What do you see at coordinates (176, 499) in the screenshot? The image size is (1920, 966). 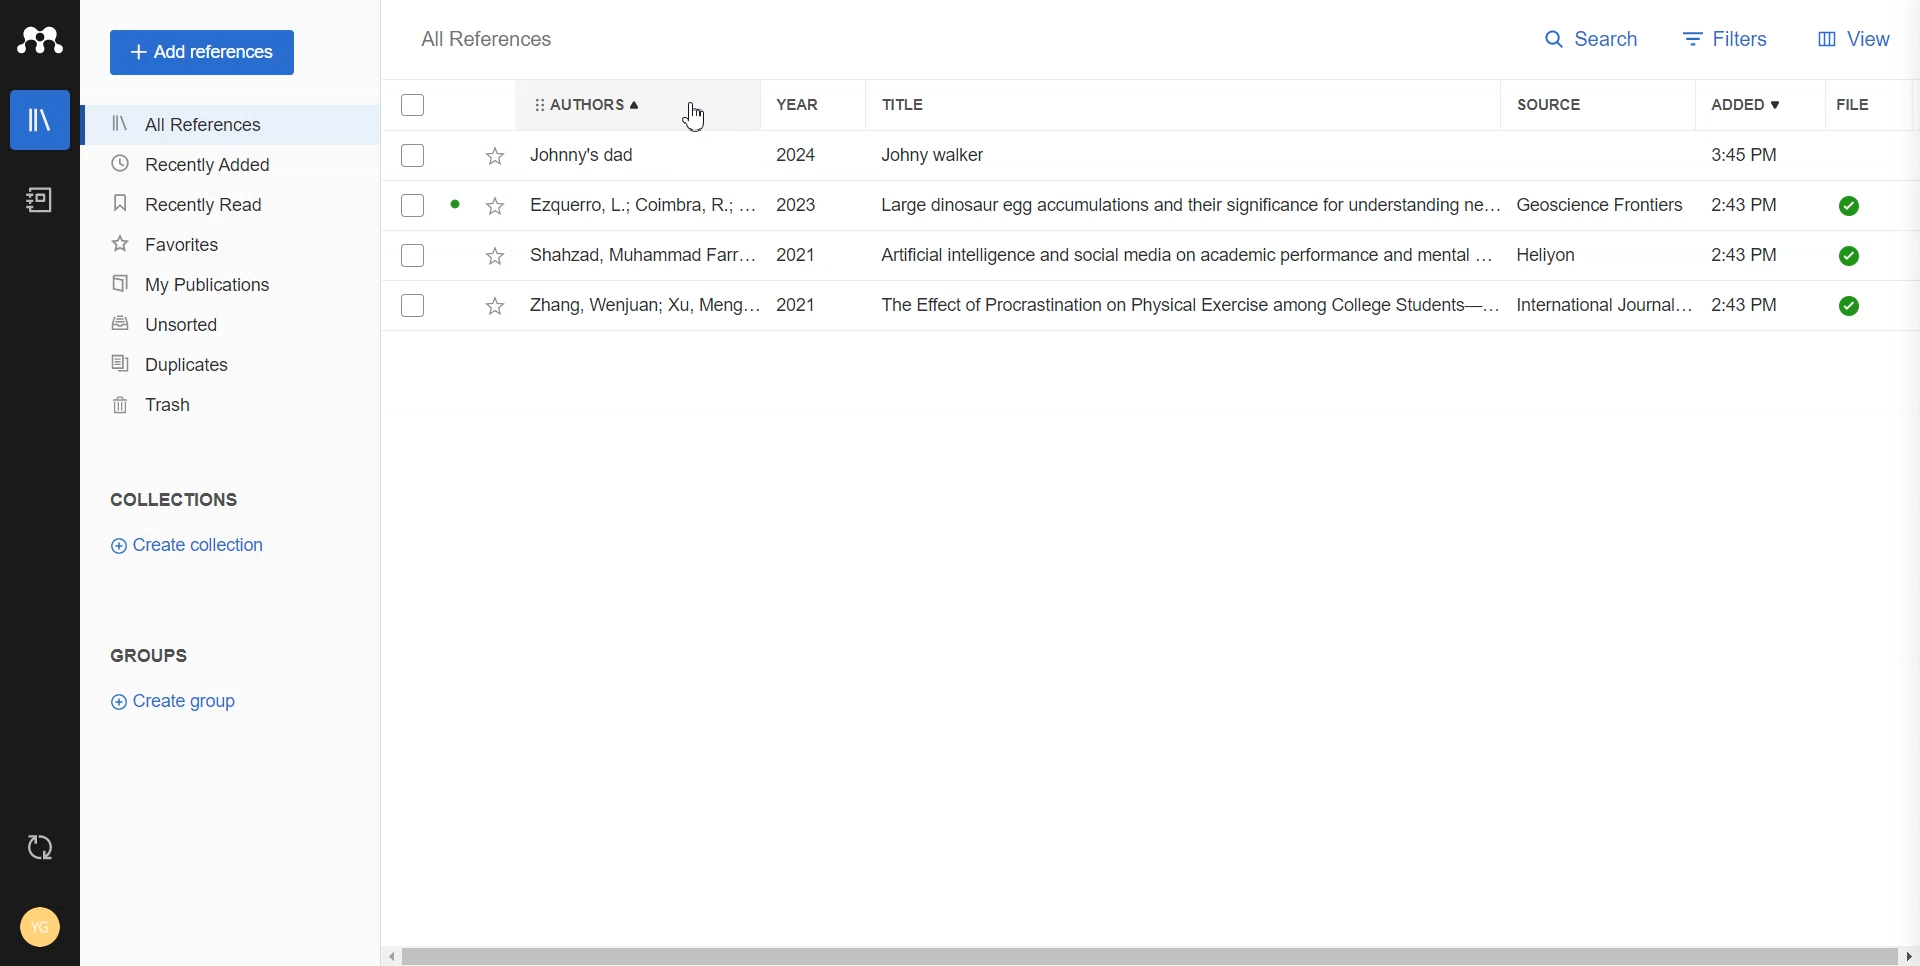 I see `Text` at bounding box center [176, 499].